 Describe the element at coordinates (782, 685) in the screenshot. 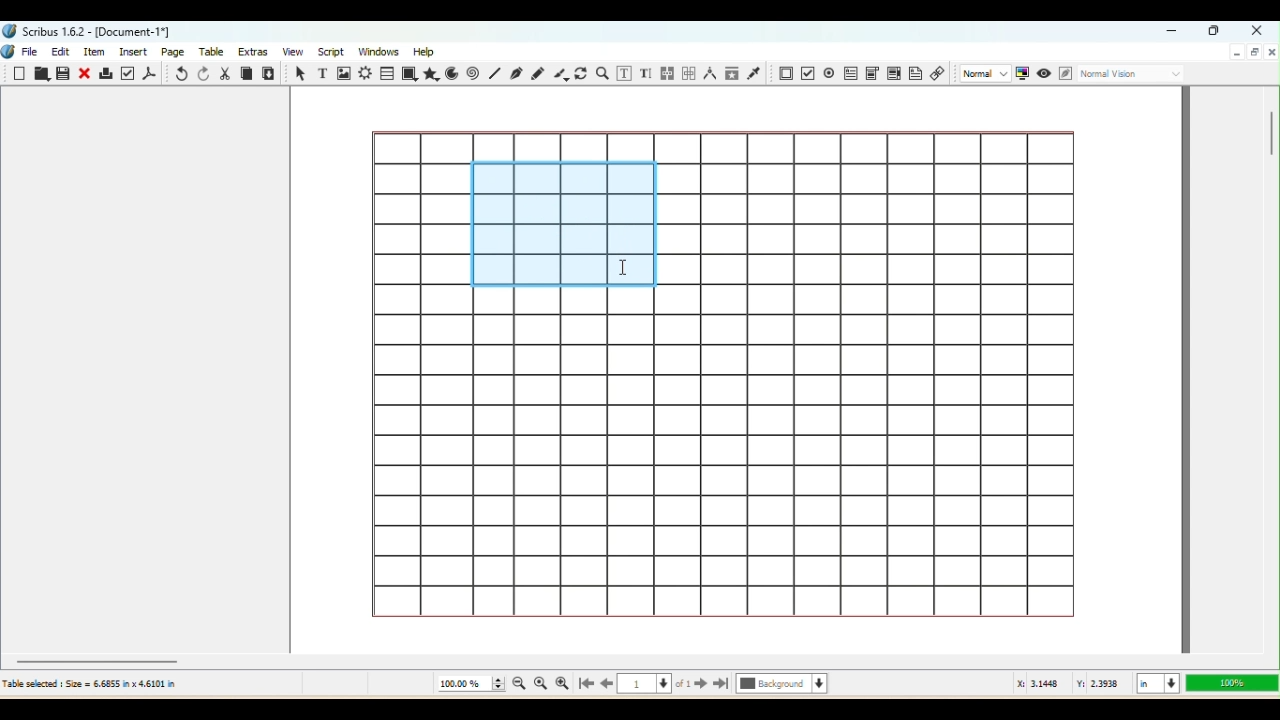

I see `Select the current layer` at that location.